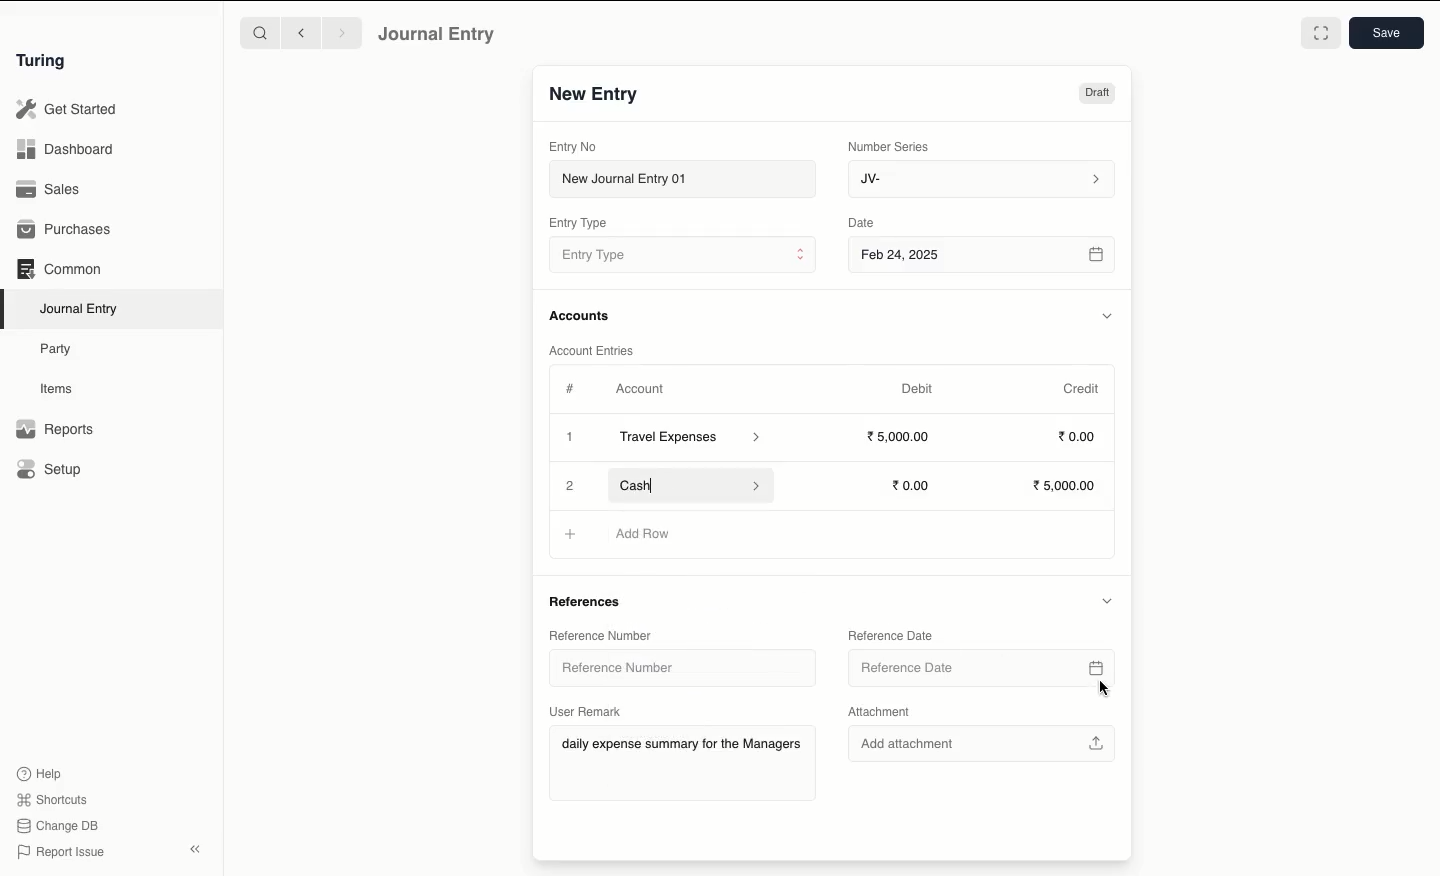 This screenshot has width=1440, height=876. I want to click on daily expense summary for the Managers, so click(682, 747).